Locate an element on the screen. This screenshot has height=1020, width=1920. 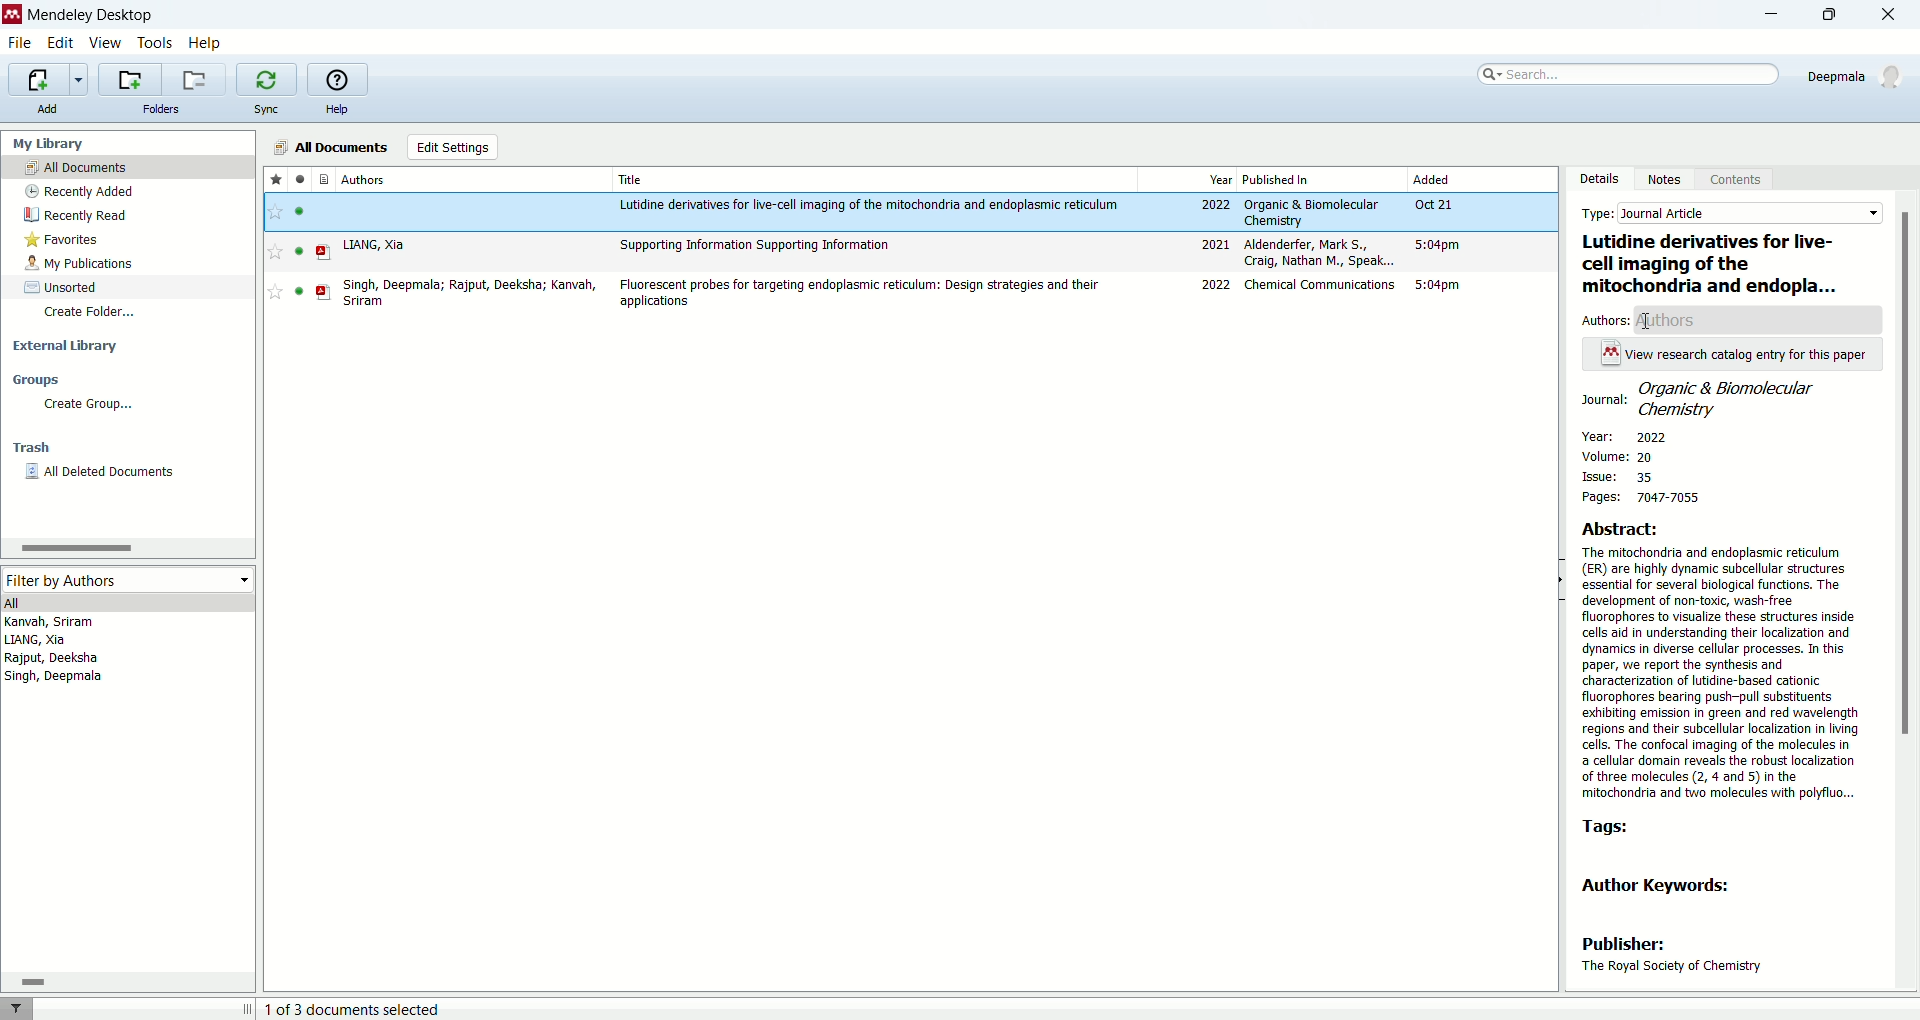
year: 2022 is located at coordinates (1624, 435).